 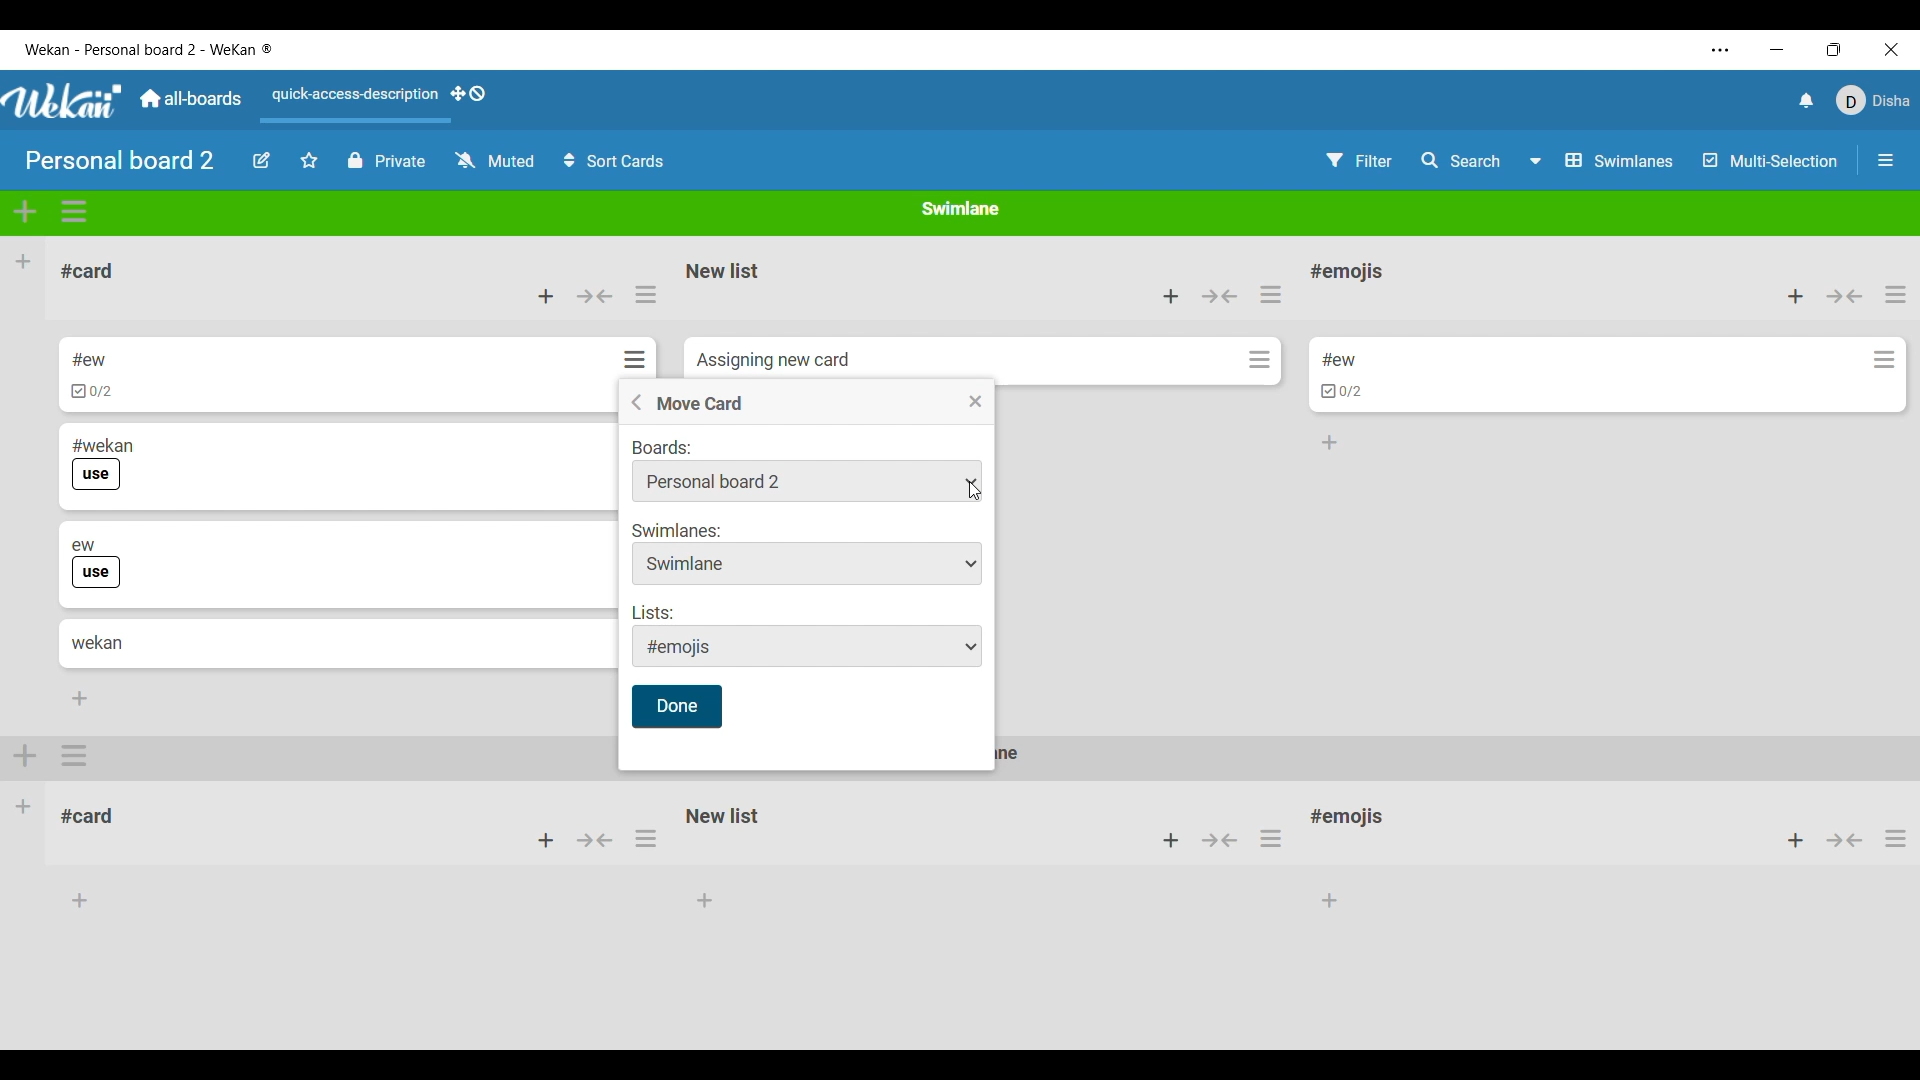 What do you see at coordinates (613, 161) in the screenshot?
I see `Sort cards` at bounding box center [613, 161].